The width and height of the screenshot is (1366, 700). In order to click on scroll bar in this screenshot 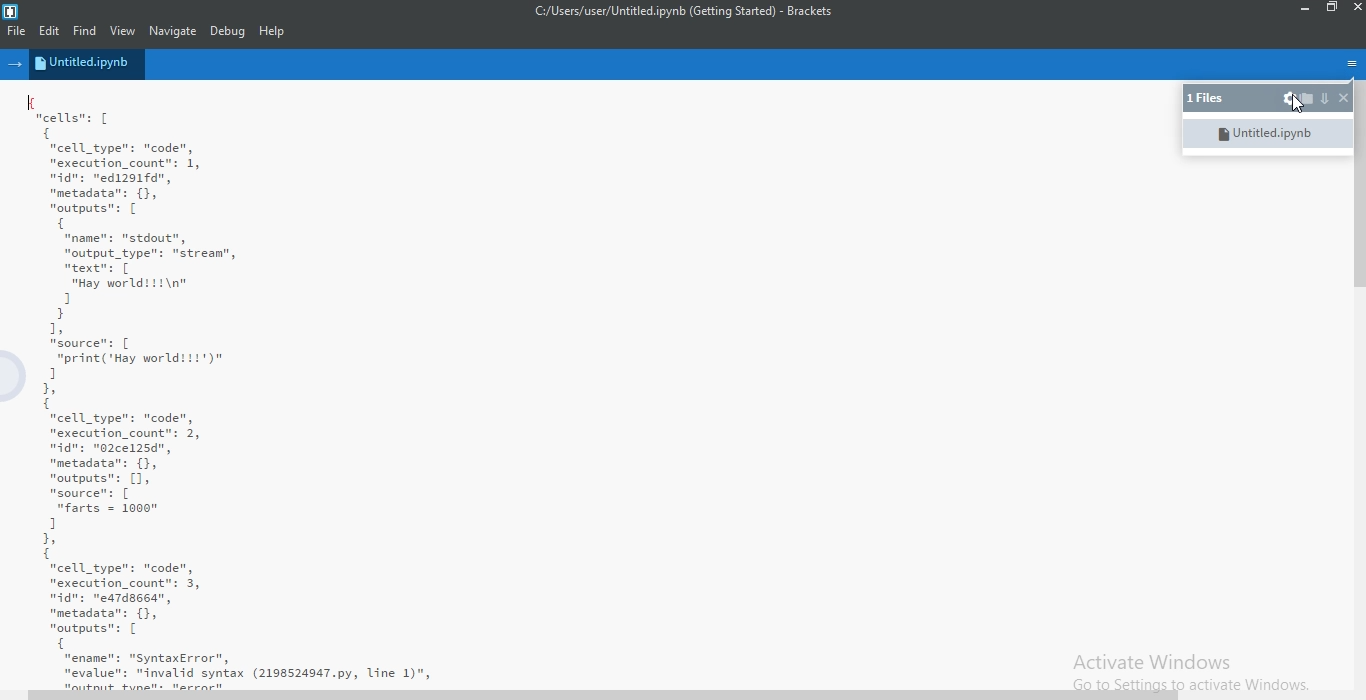, I will do `click(1357, 199)`.